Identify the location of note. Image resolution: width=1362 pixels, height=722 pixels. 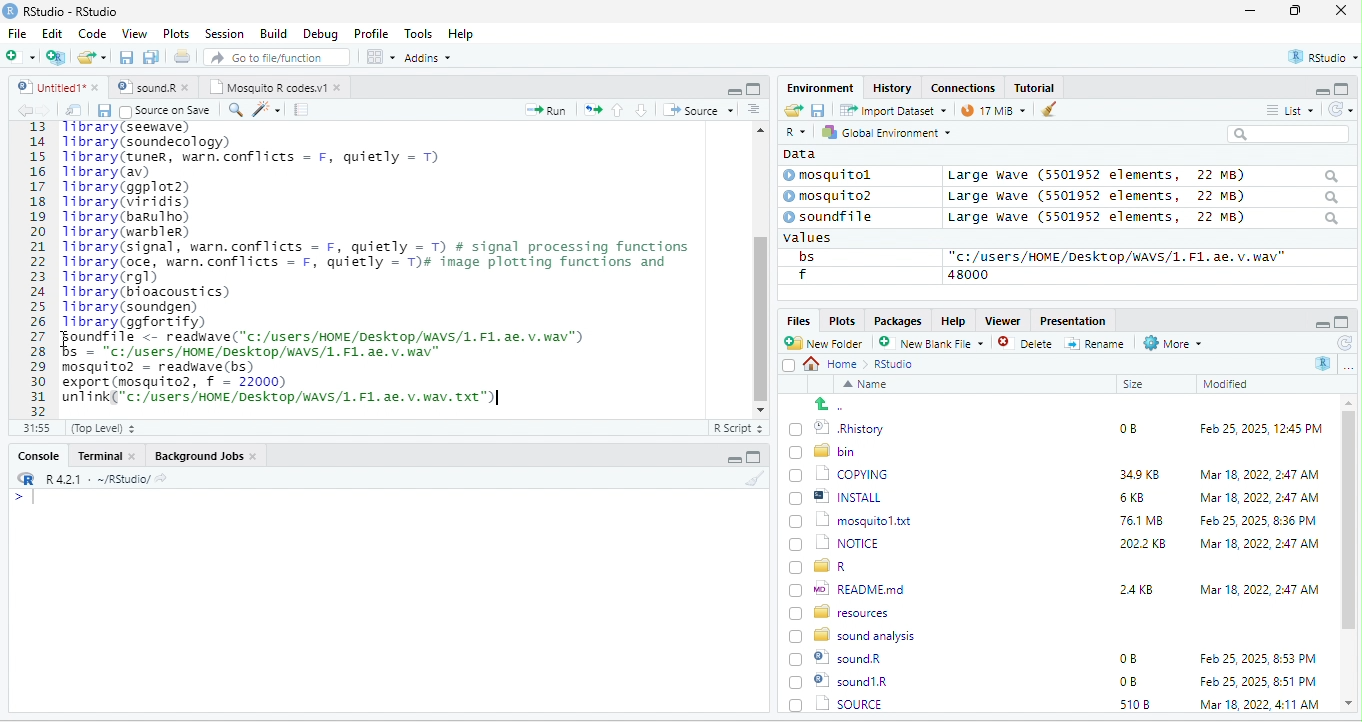
(302, 109).